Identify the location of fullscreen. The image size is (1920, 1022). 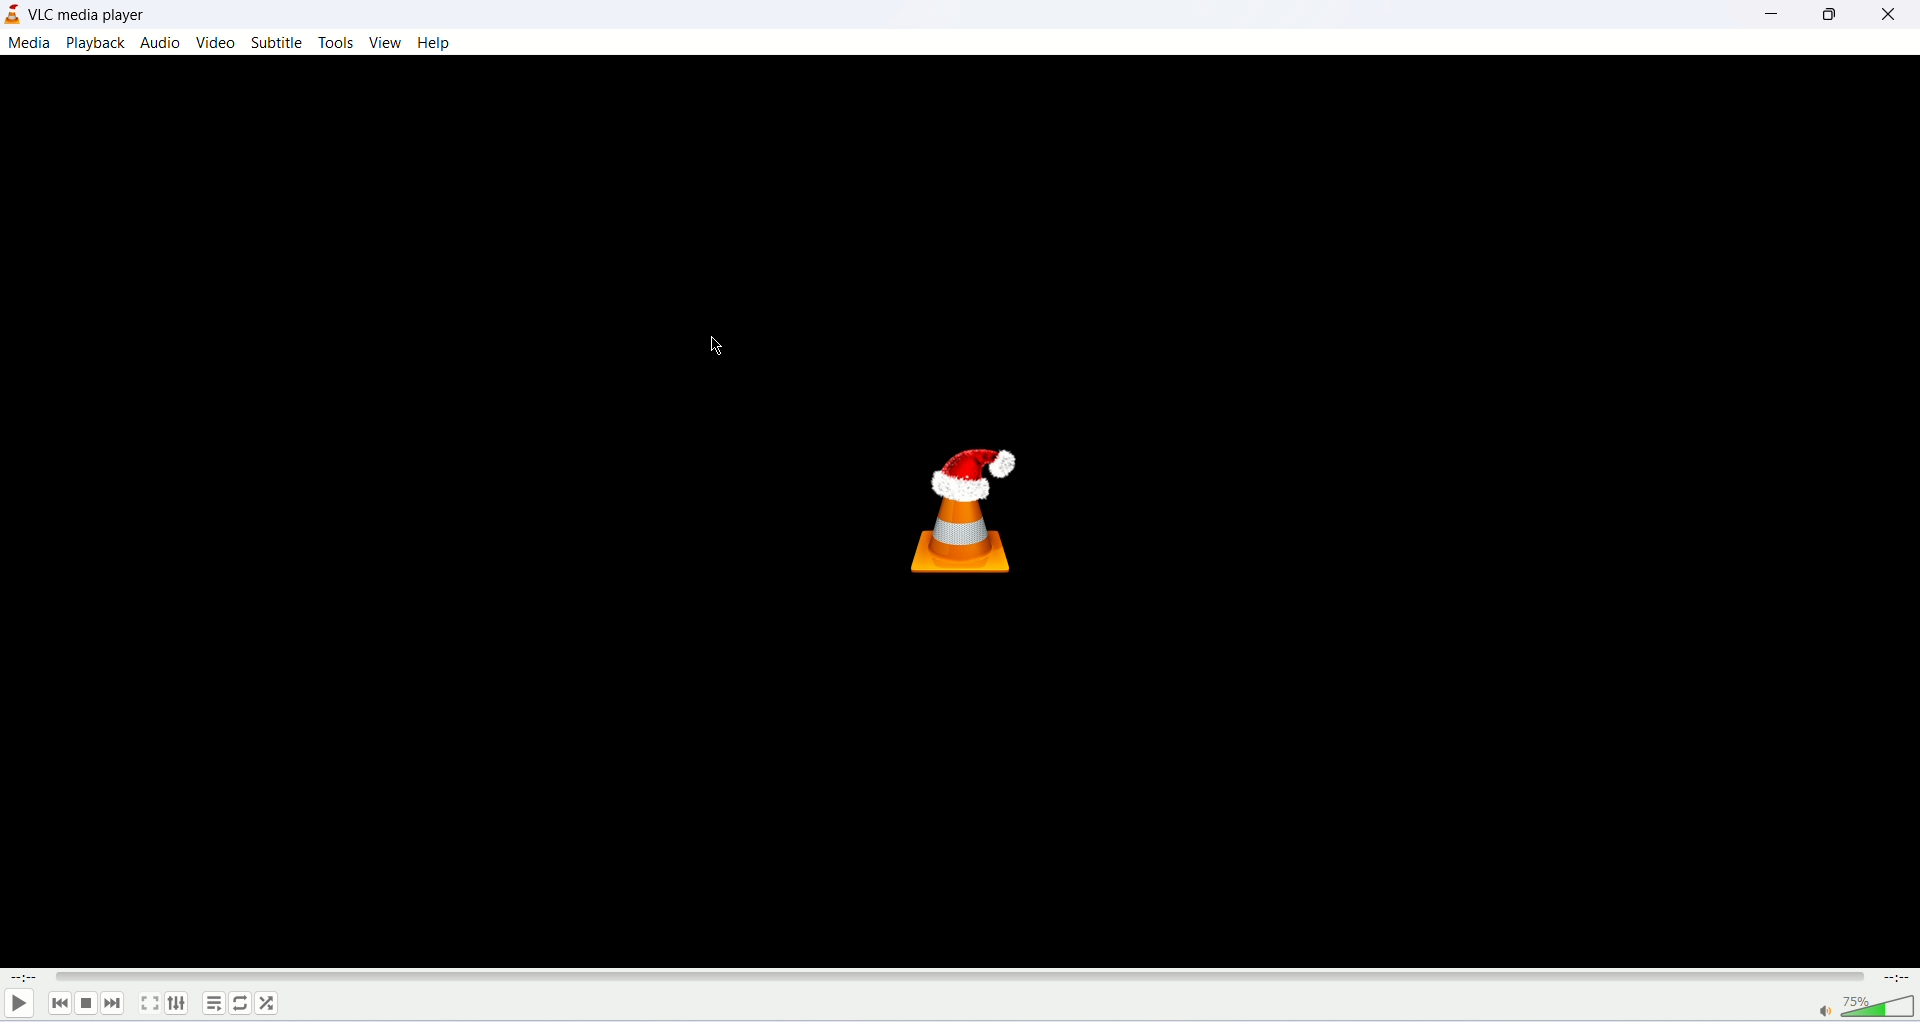
(147, 1003).